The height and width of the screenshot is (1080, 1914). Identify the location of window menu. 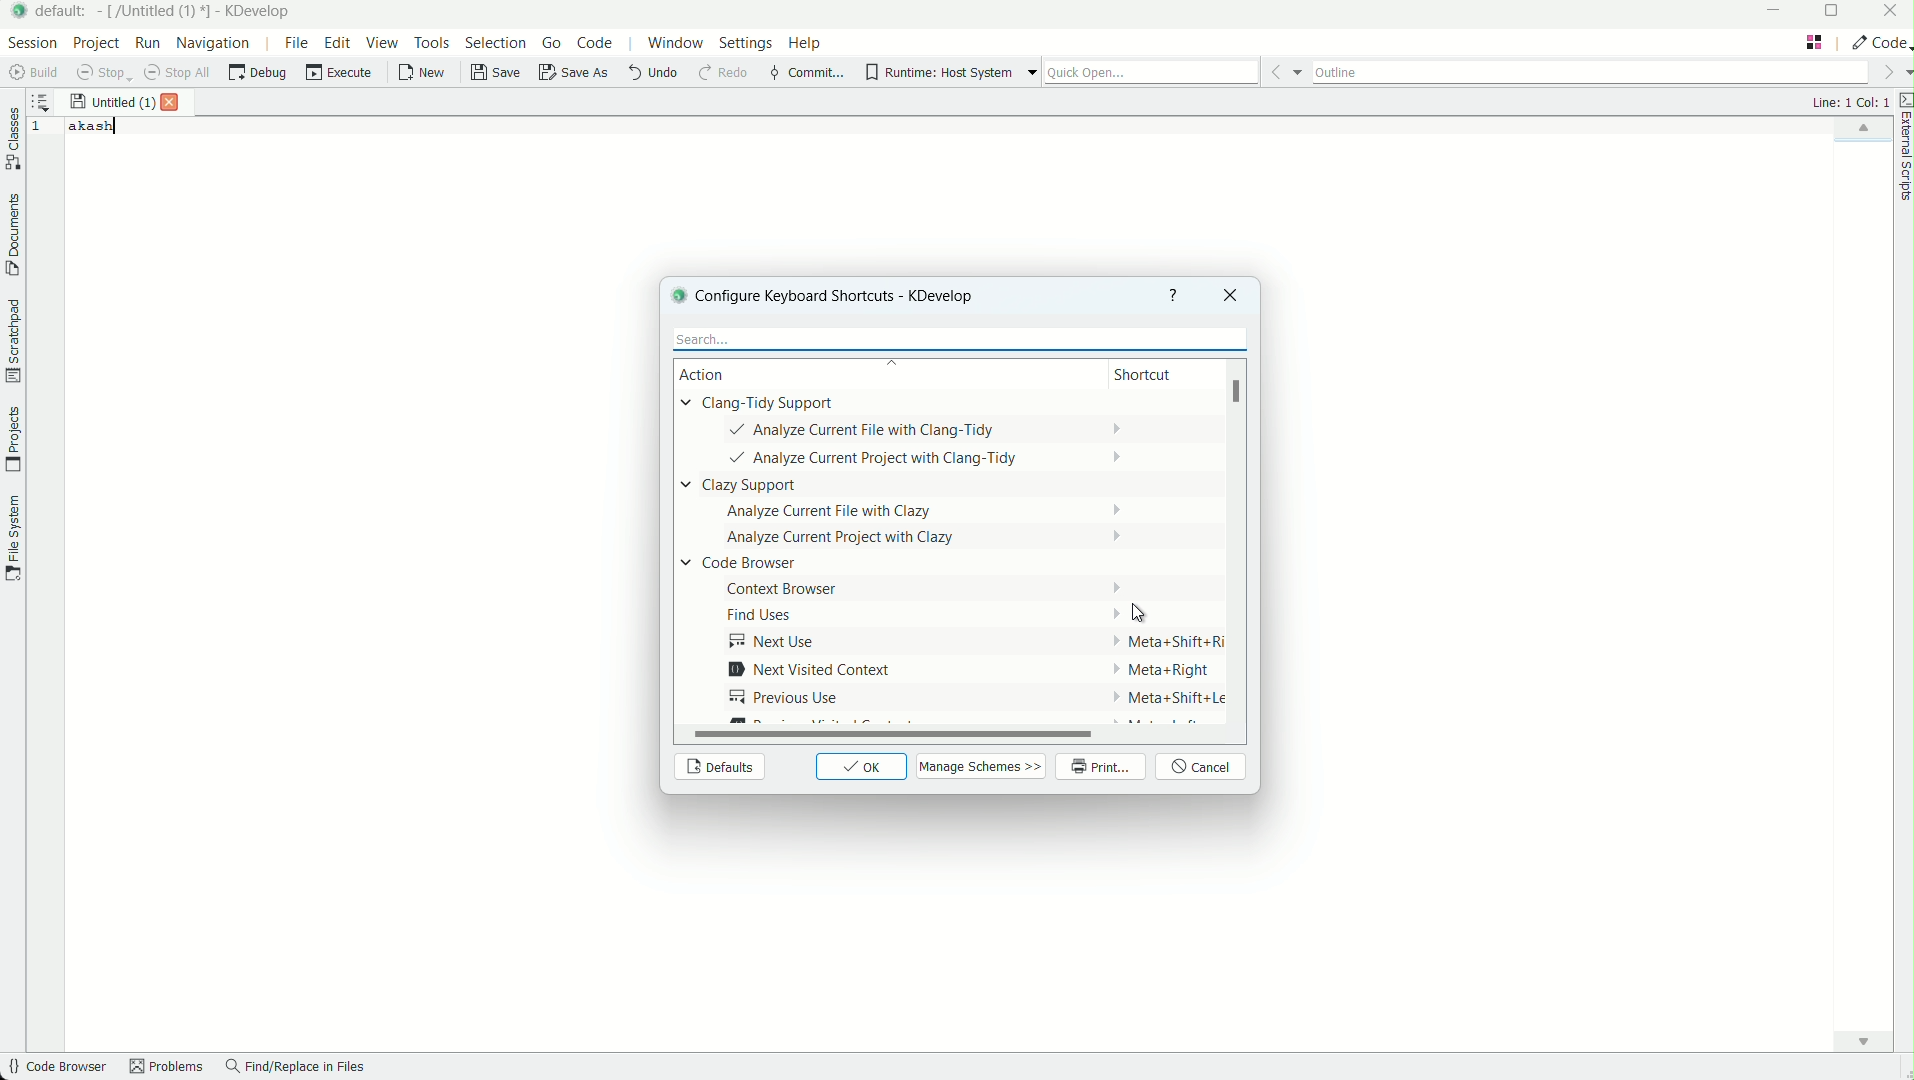
(675, 46).